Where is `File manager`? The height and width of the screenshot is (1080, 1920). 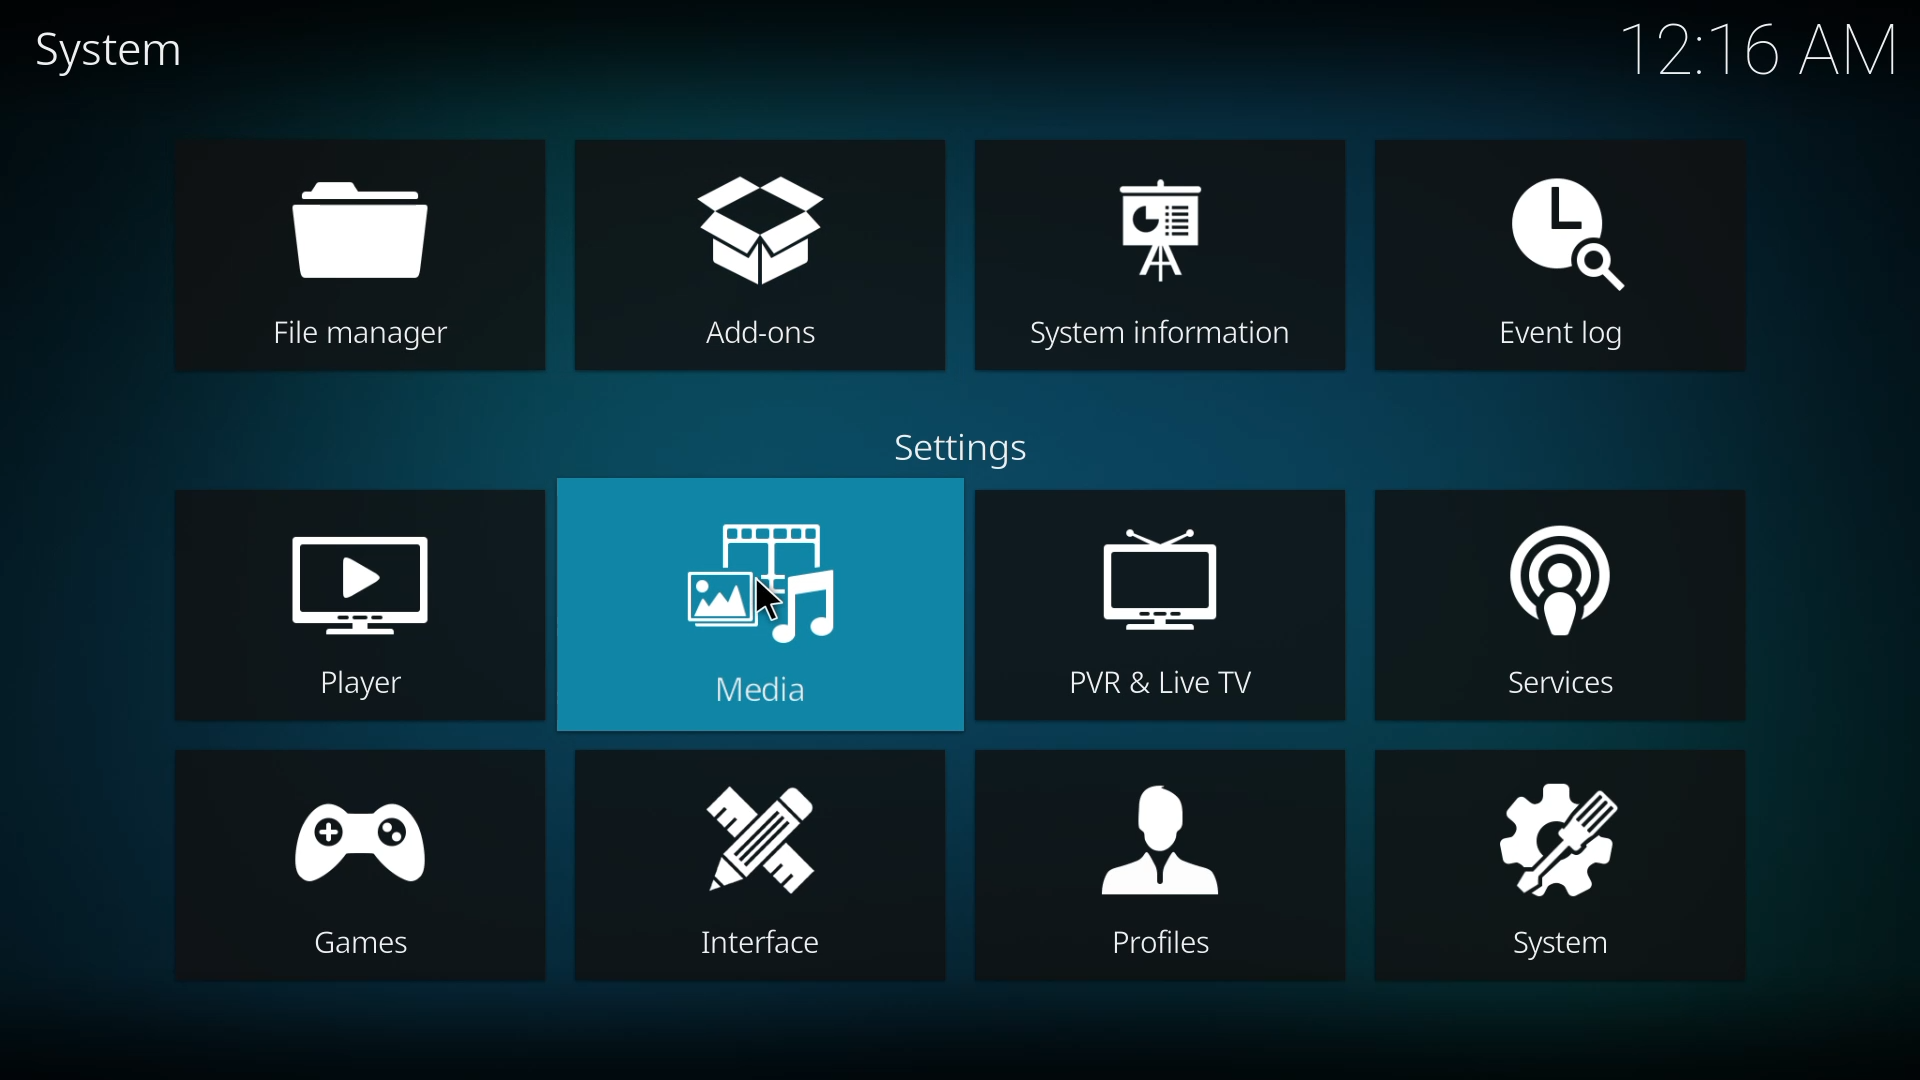 File manager is located at coordinates (368, 339).